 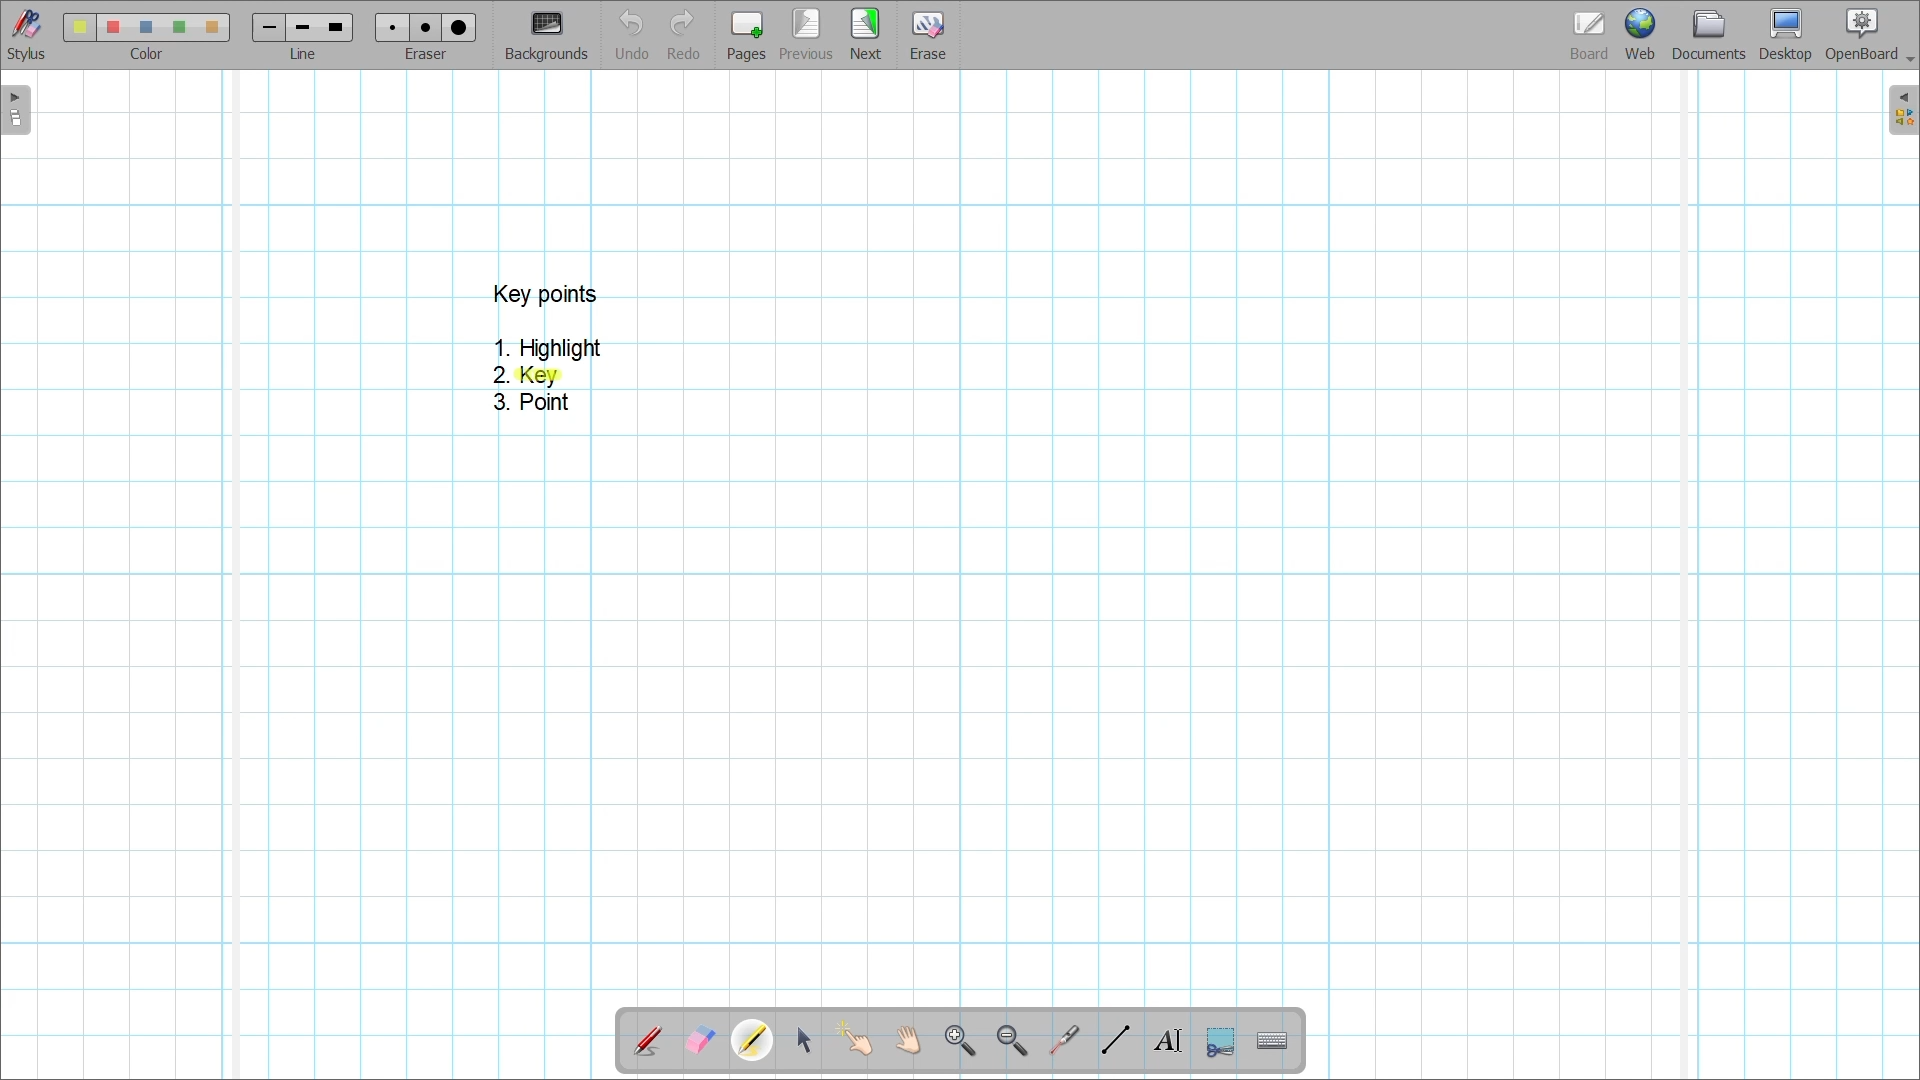 I want to click on Highlighter dragged over point 2, so click(x=541, y=377).